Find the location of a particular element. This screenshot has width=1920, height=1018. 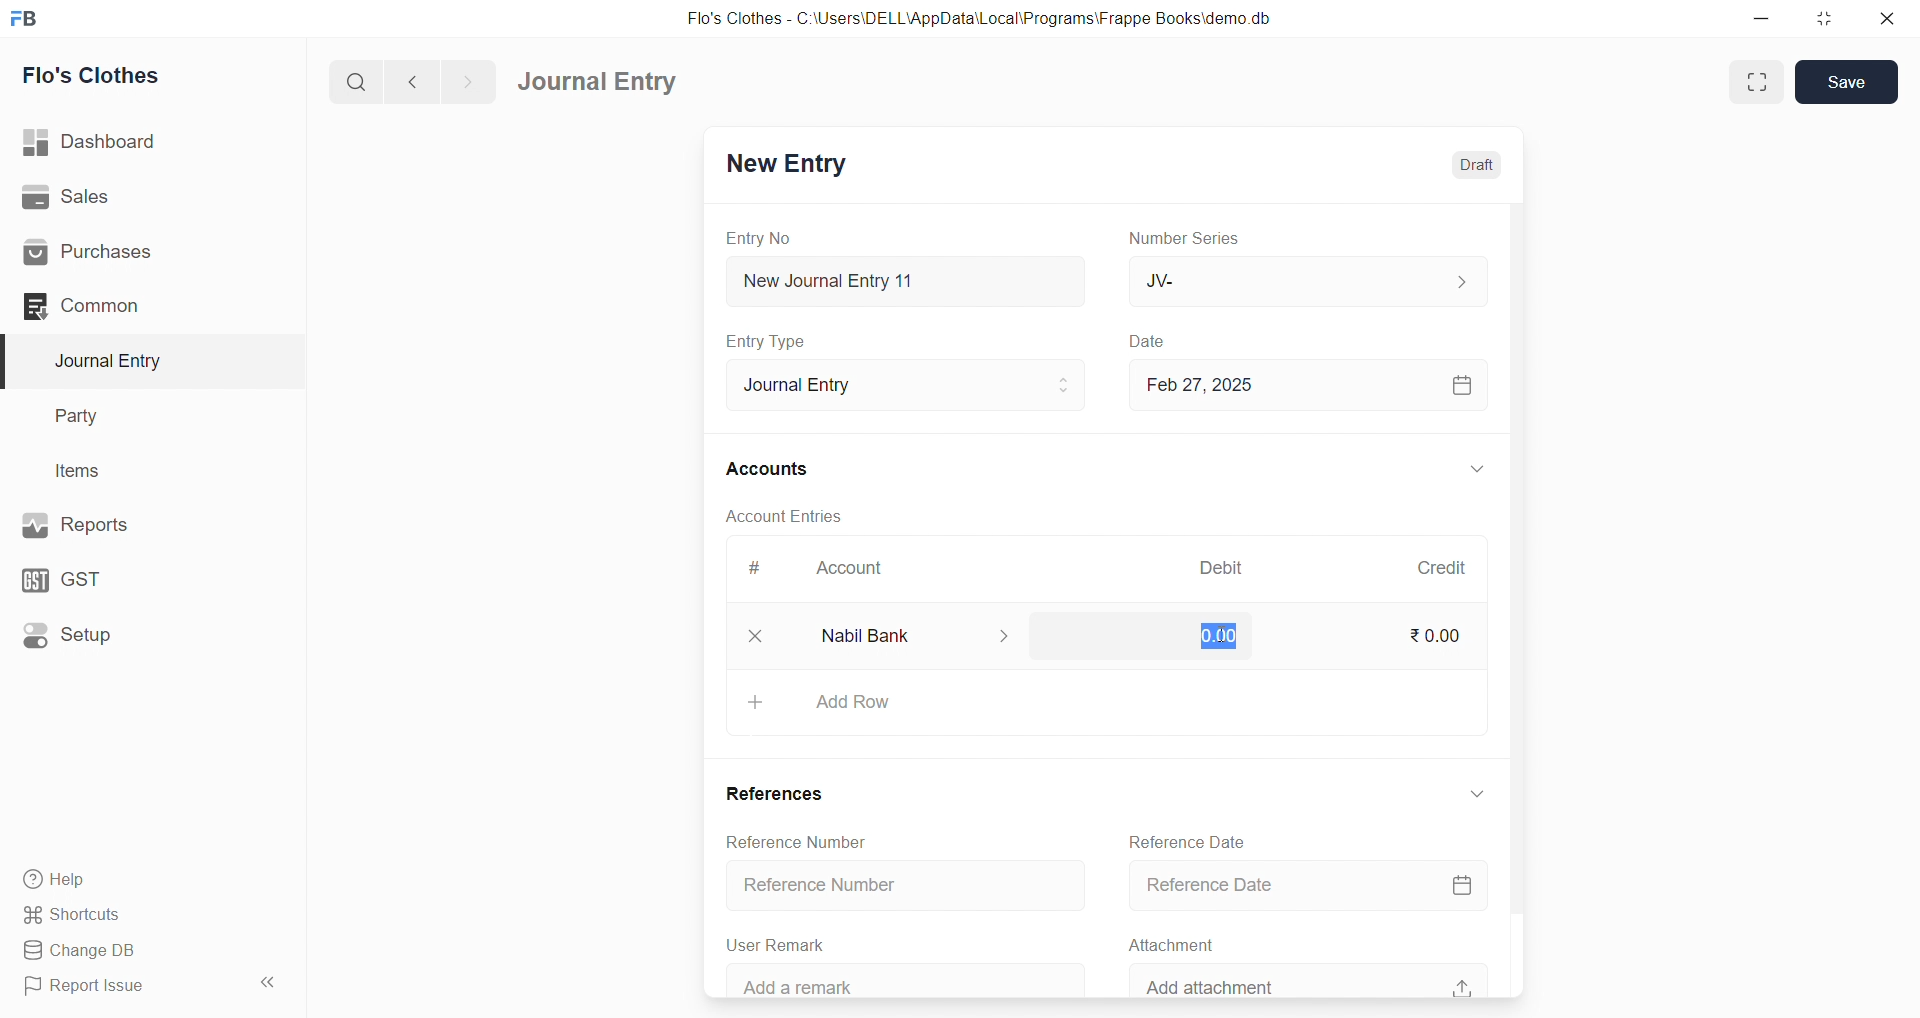

Reference Date is located at coordinates (1187, 840).